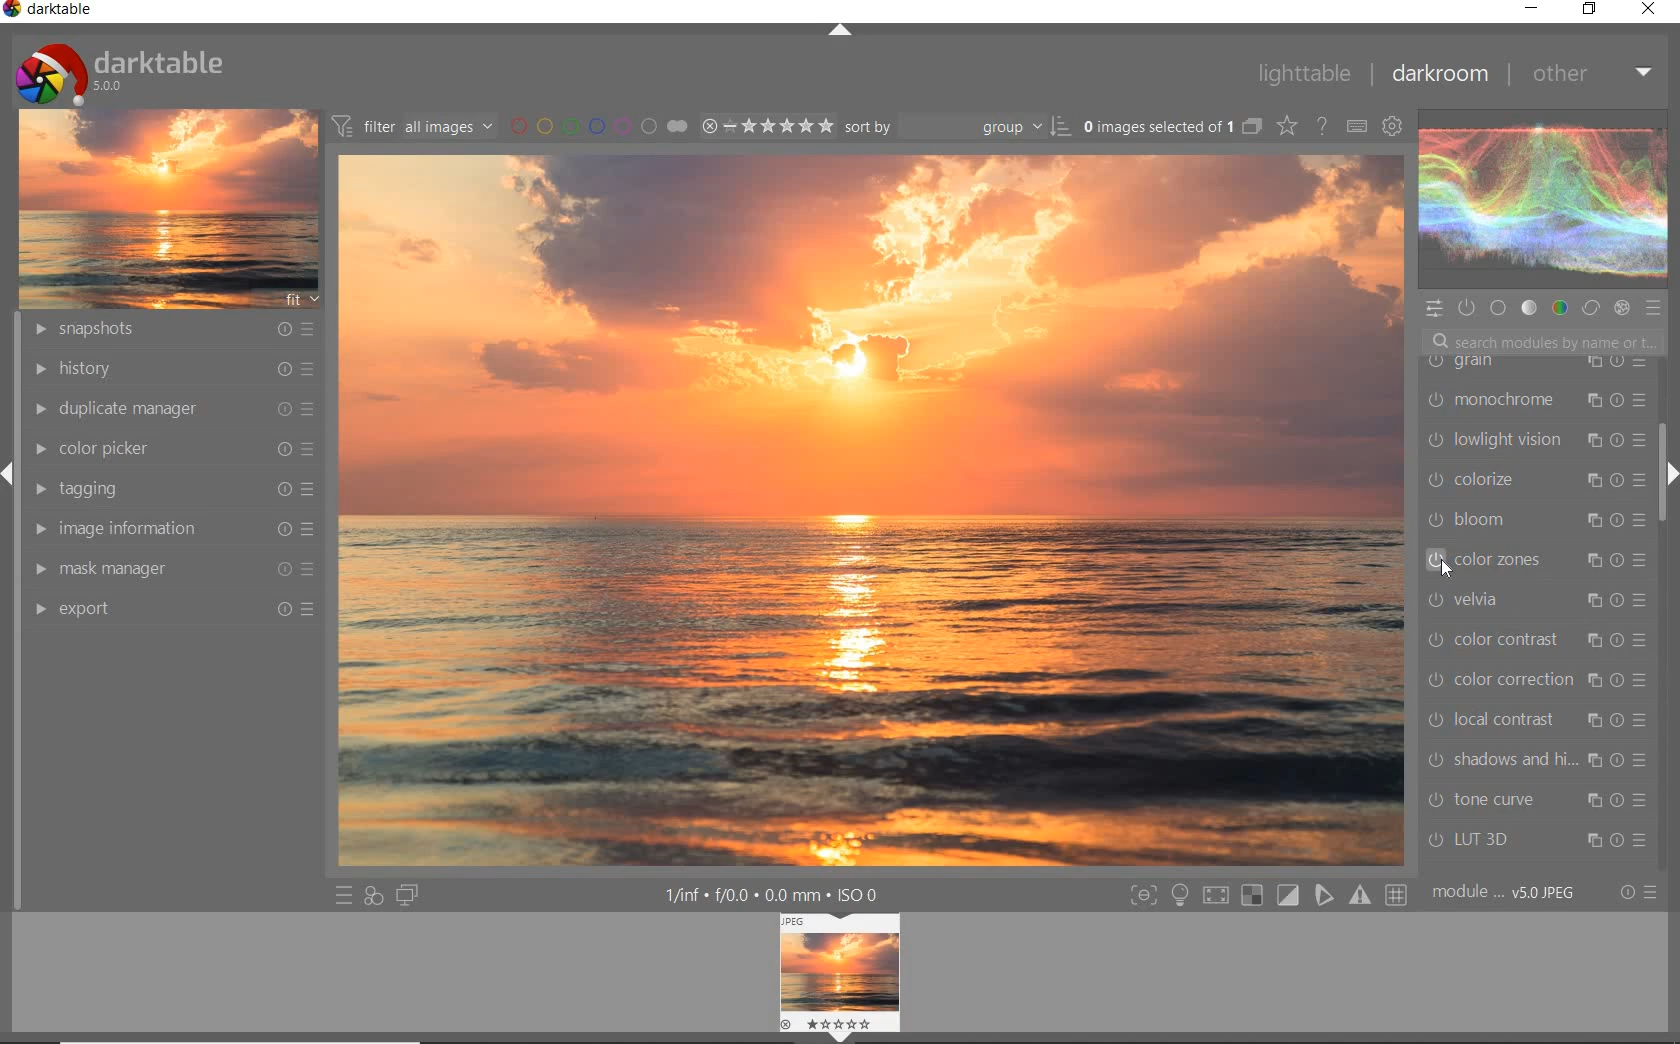 The width and height of the screenshot is (1680, 1044). I want to click on EXPAND/COLLAPSE, so click(1668, 476).